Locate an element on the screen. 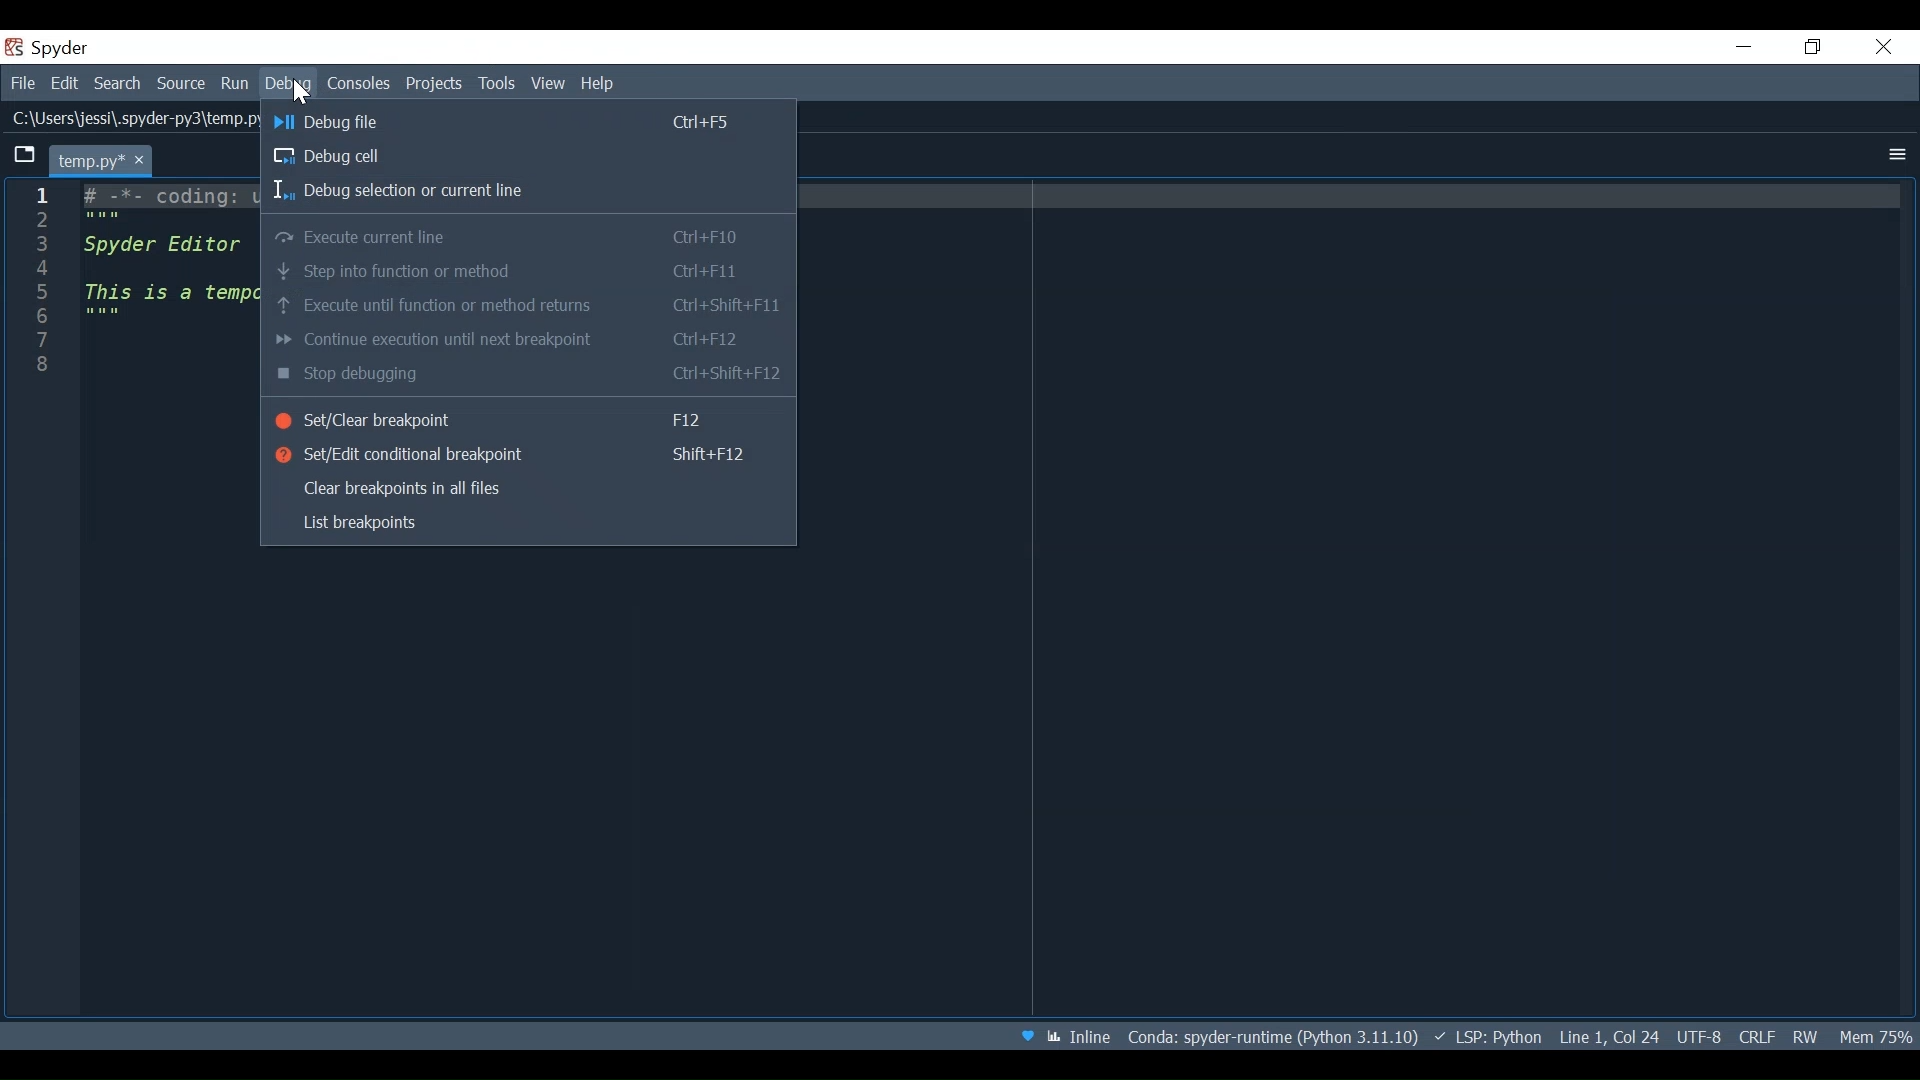 The image size is (1920, 1080). Step into function or method is located at coordinates (524, 270).